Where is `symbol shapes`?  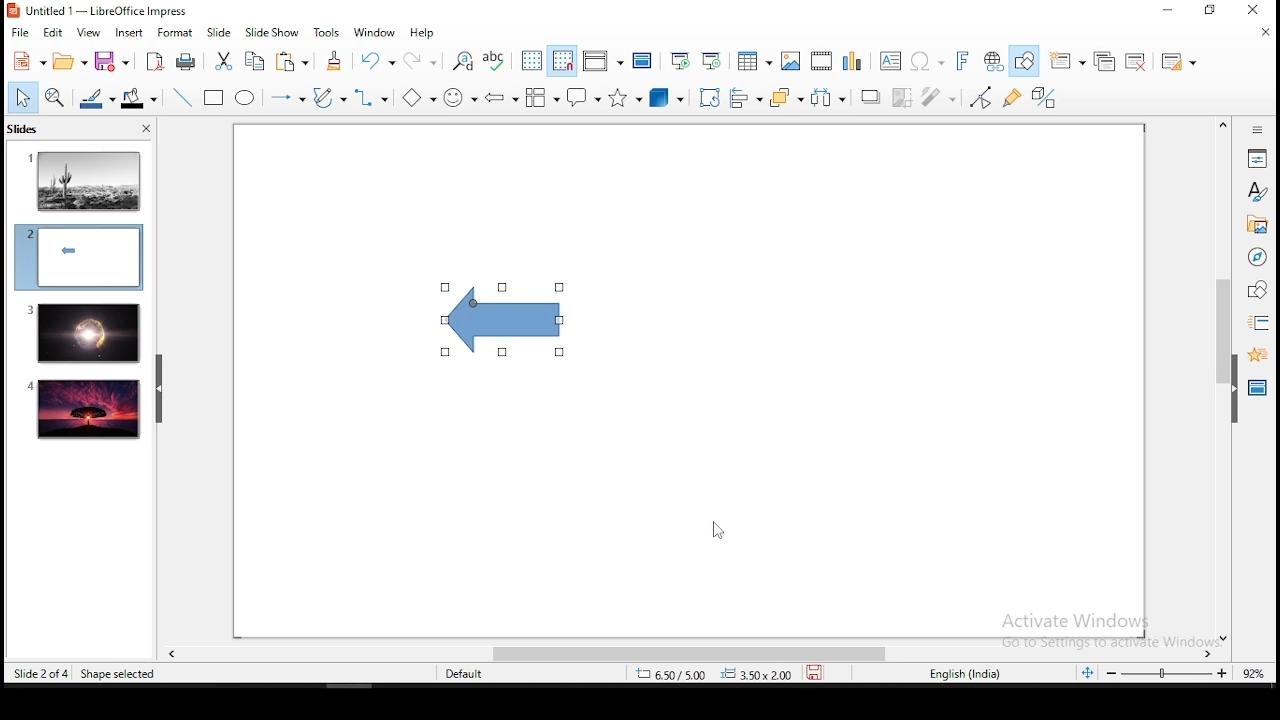 symbol shapes is located at coordinates (460, 98).